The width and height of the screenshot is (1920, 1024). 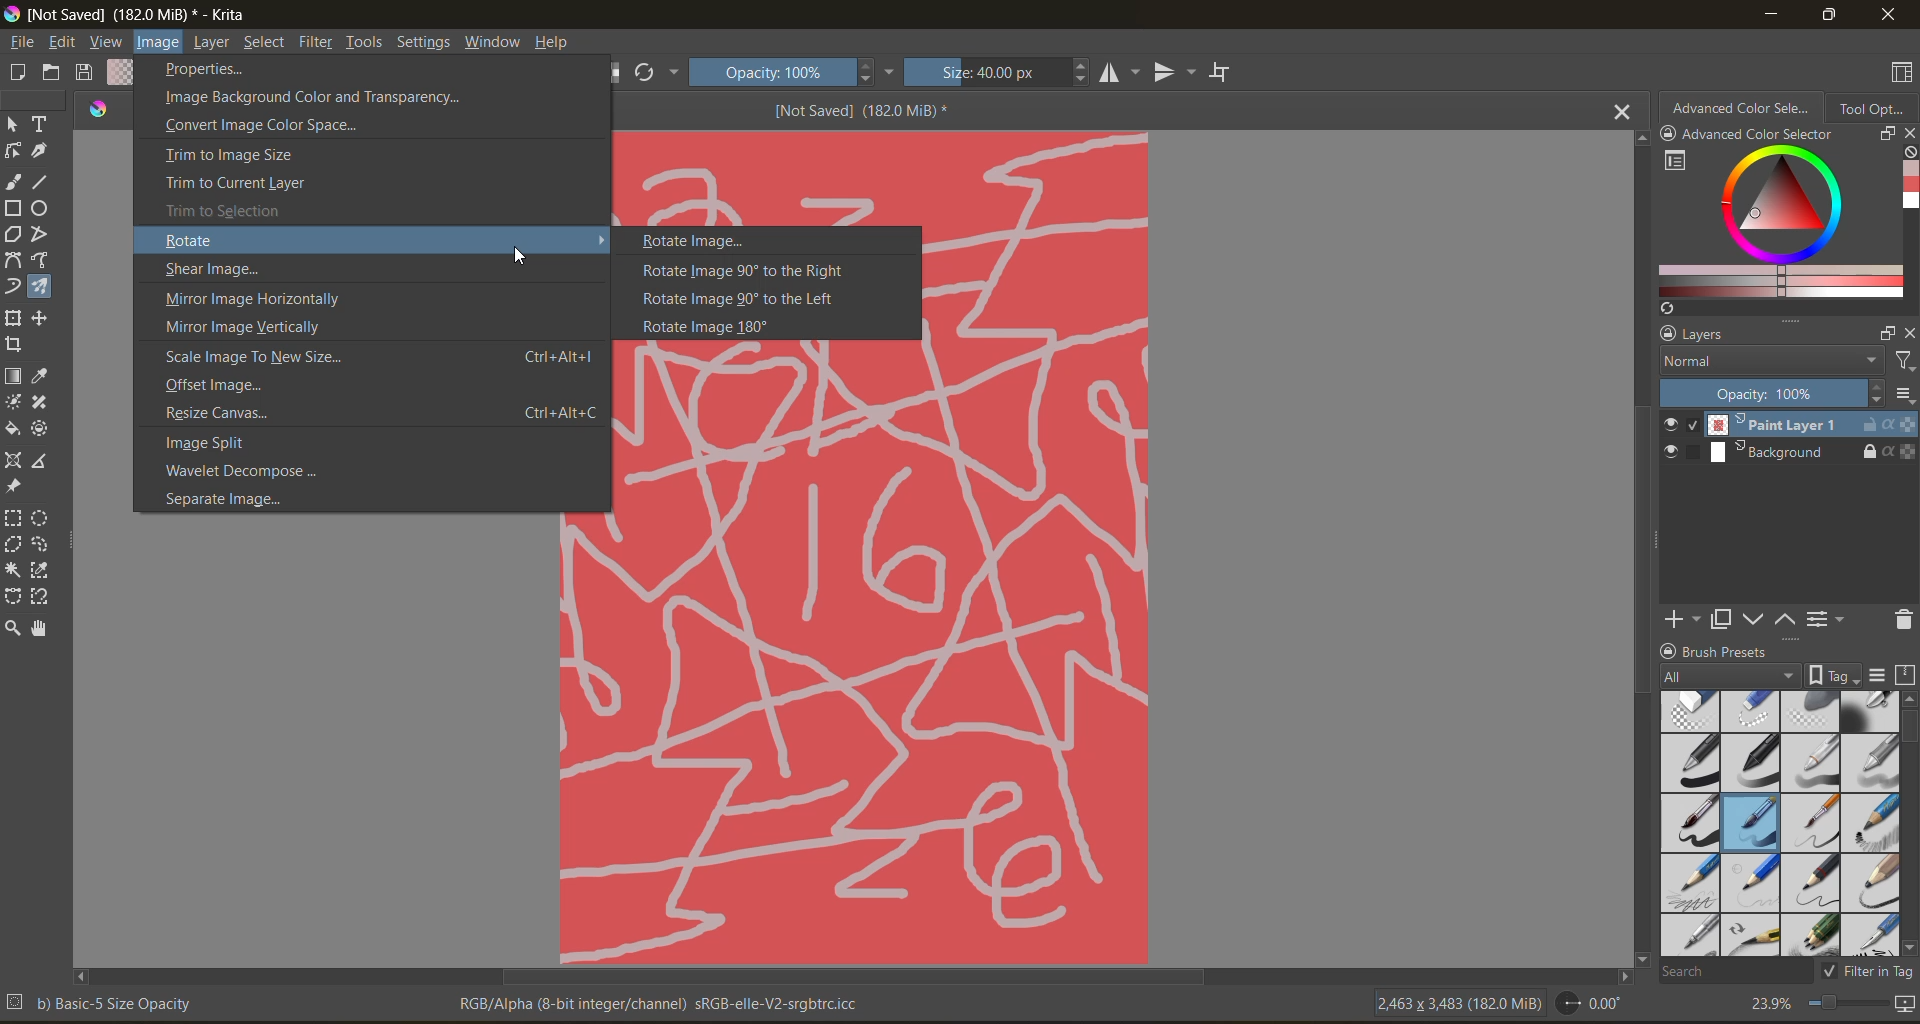 What do you see at coordinates (217, 240) in the screenshot?
I see `rotate` at bounding box center [217, 240].